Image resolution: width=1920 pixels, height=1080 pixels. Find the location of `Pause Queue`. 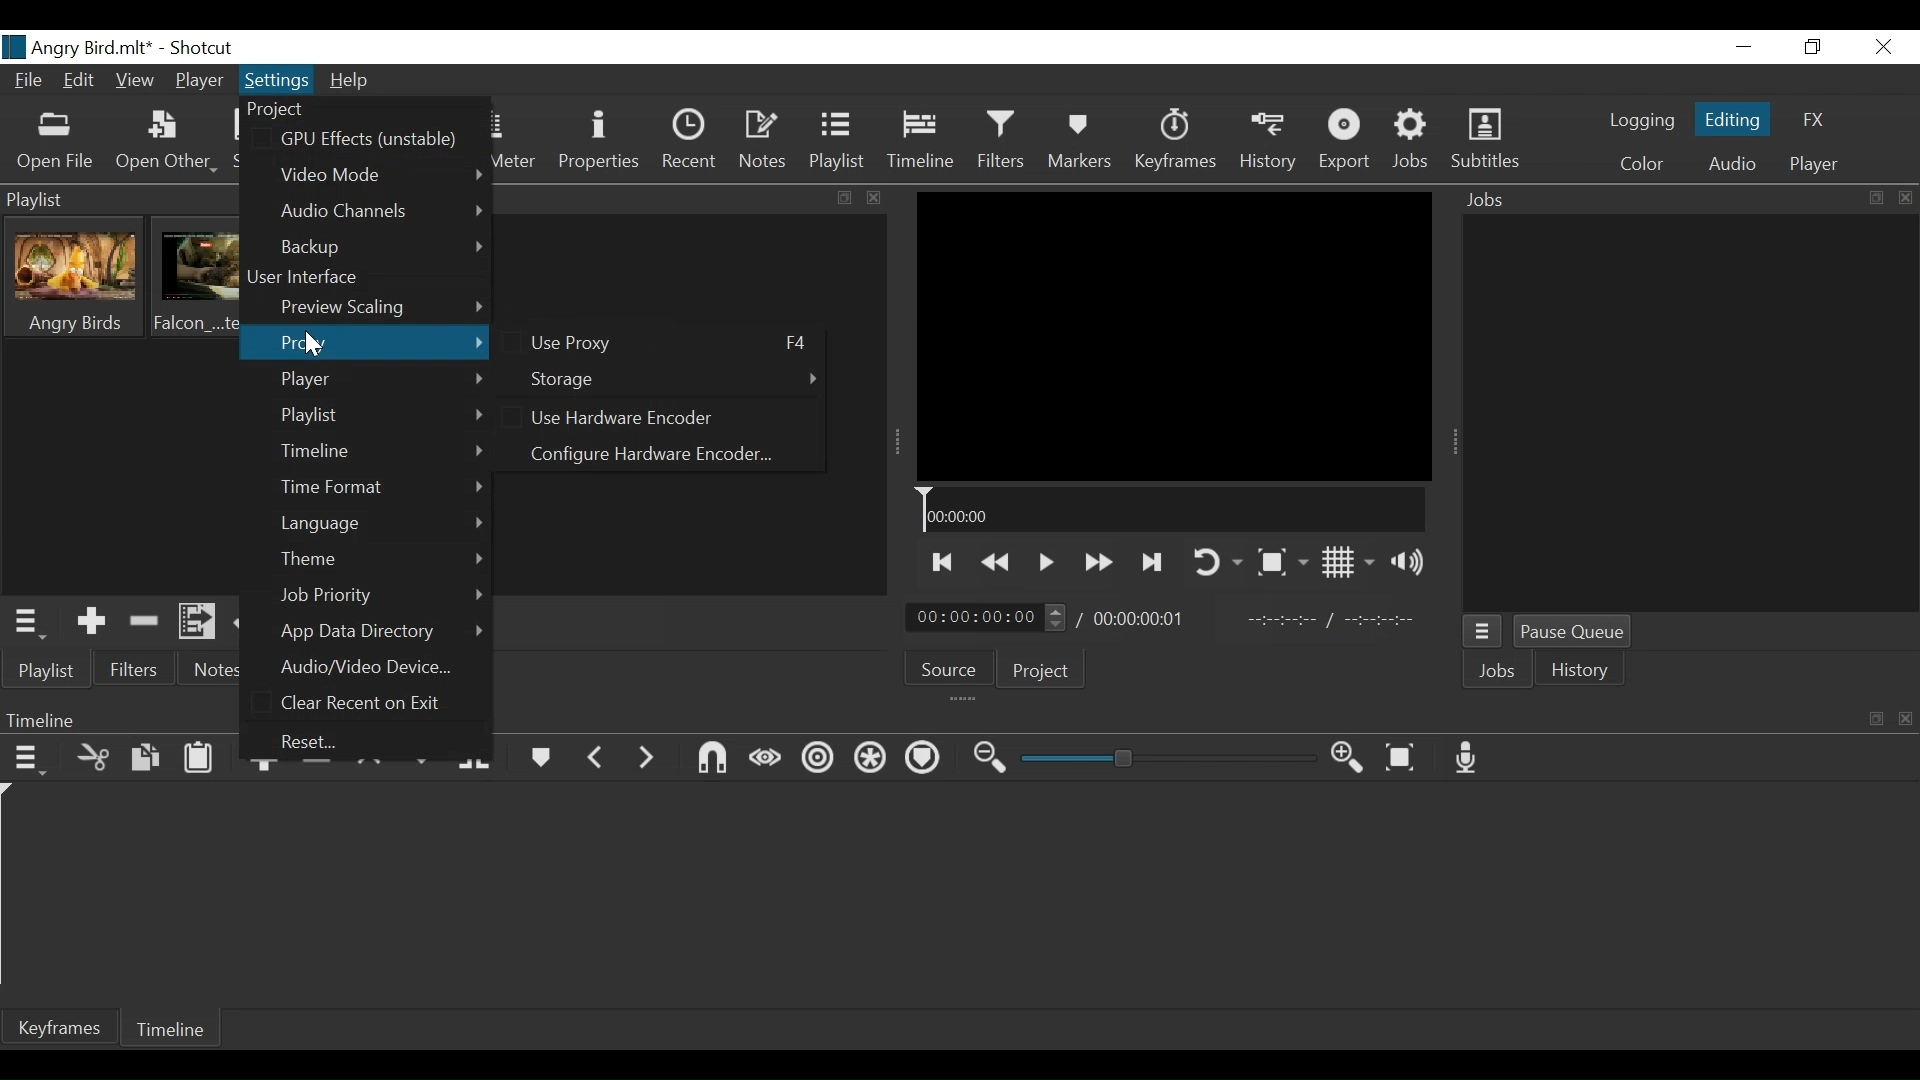

Pause Queue is located at coordinates (1574, 633).